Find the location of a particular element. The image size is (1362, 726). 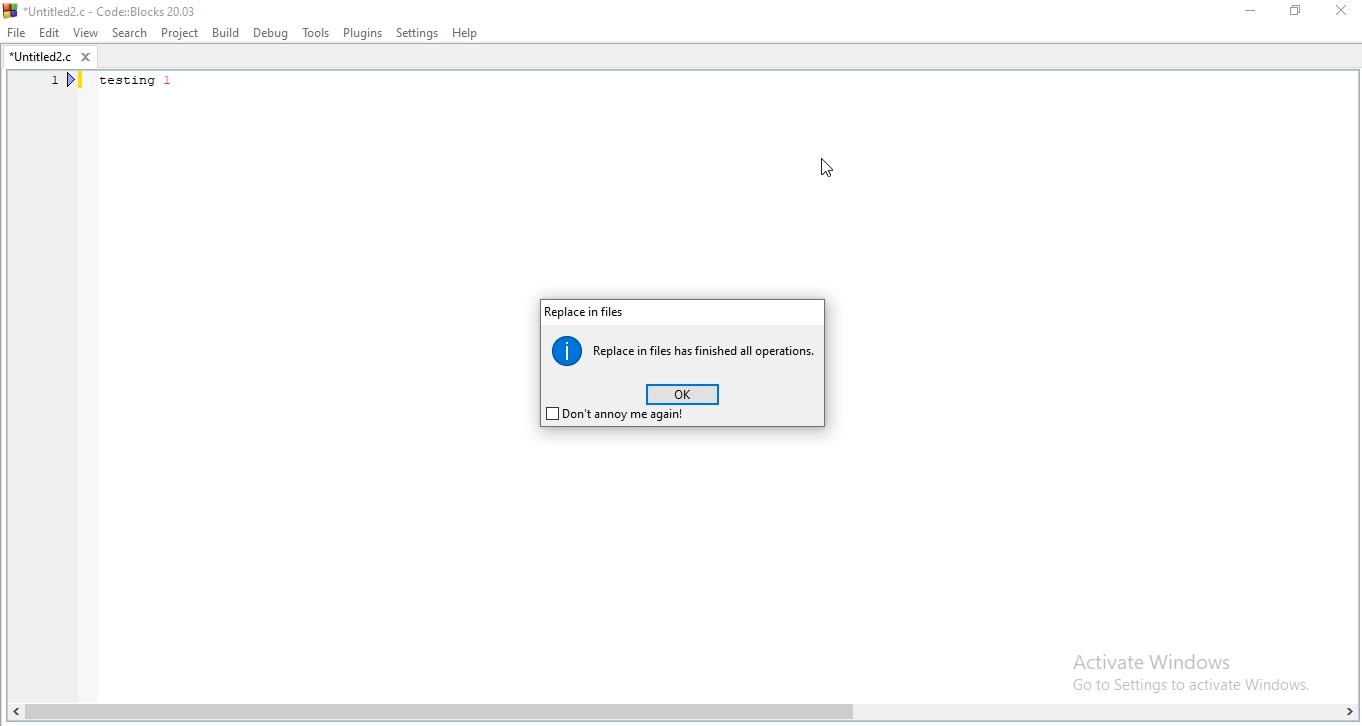

cursor is located at coordinates (824, 172).